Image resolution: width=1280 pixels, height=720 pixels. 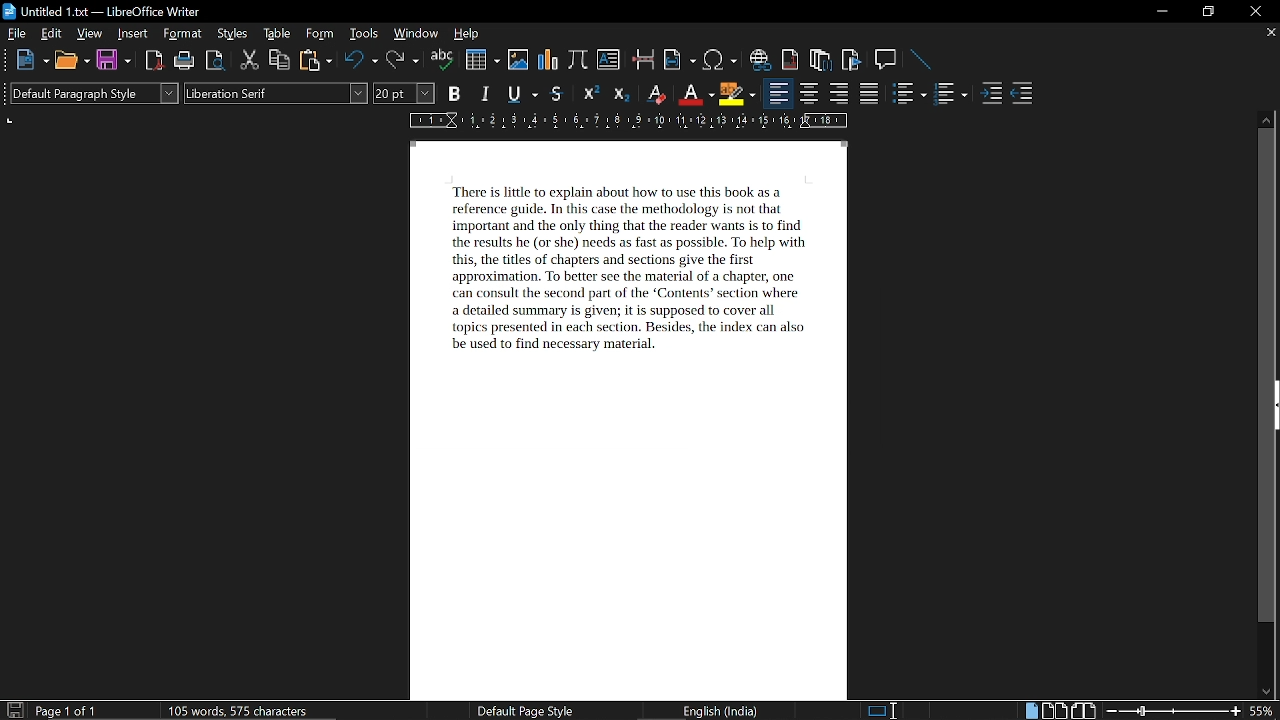 What do you see at coordinates (991, 94) in the screenshot?
I see `increase indent` at bounding box center [991, 94].